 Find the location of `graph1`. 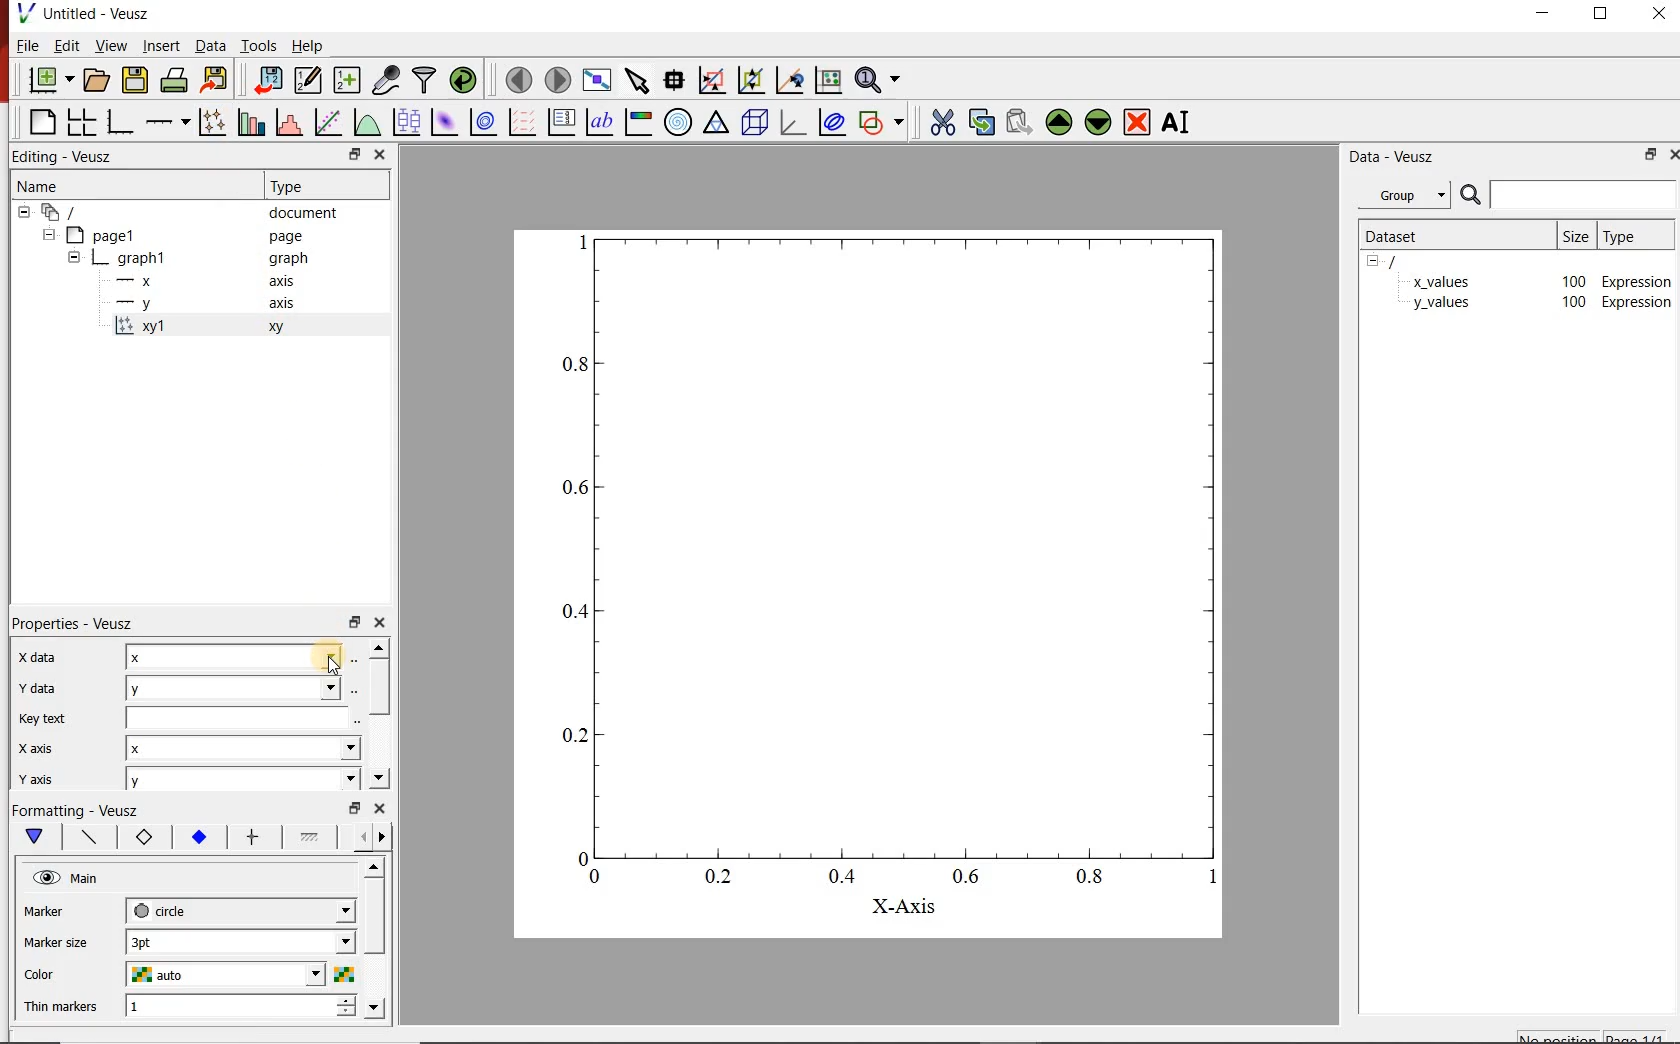

graph1 is located at coordinates (144, 257).